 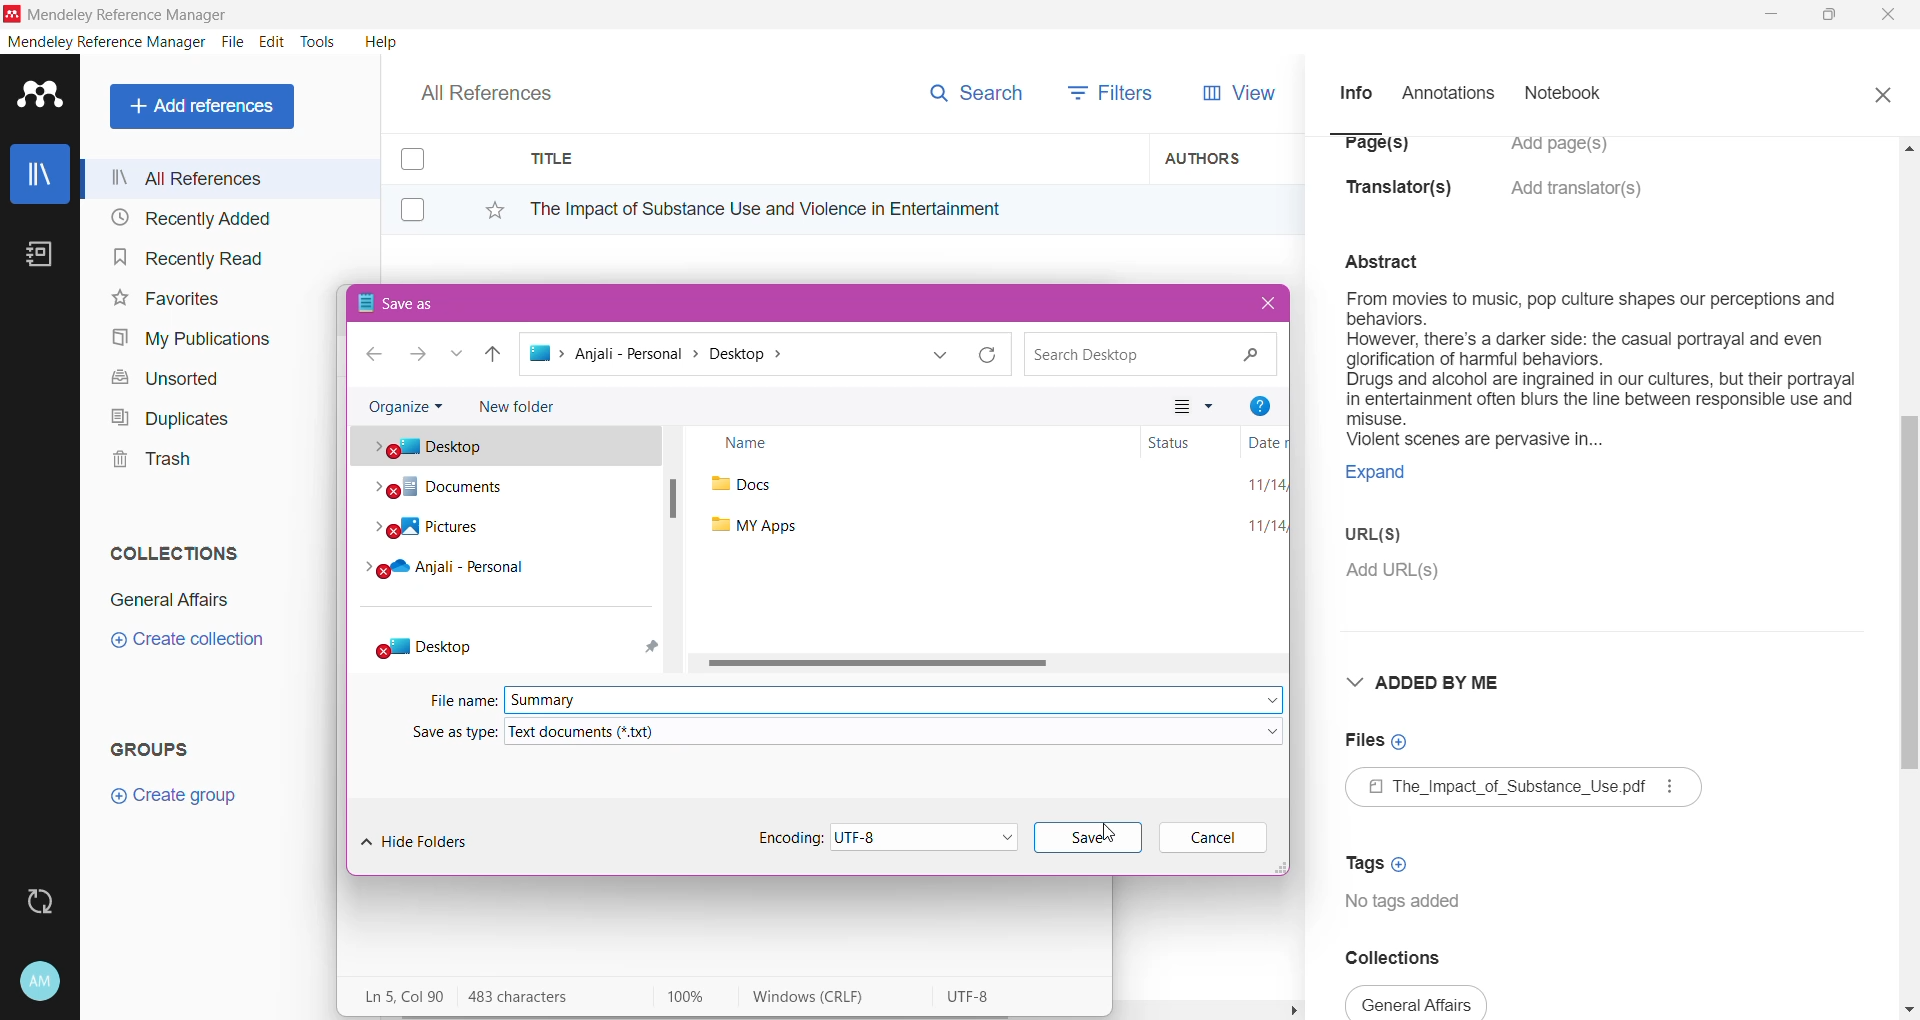 What do you see at coordinates (158, 748) in the screenshot?
I see `Groups` at bounding box center [158, 748].